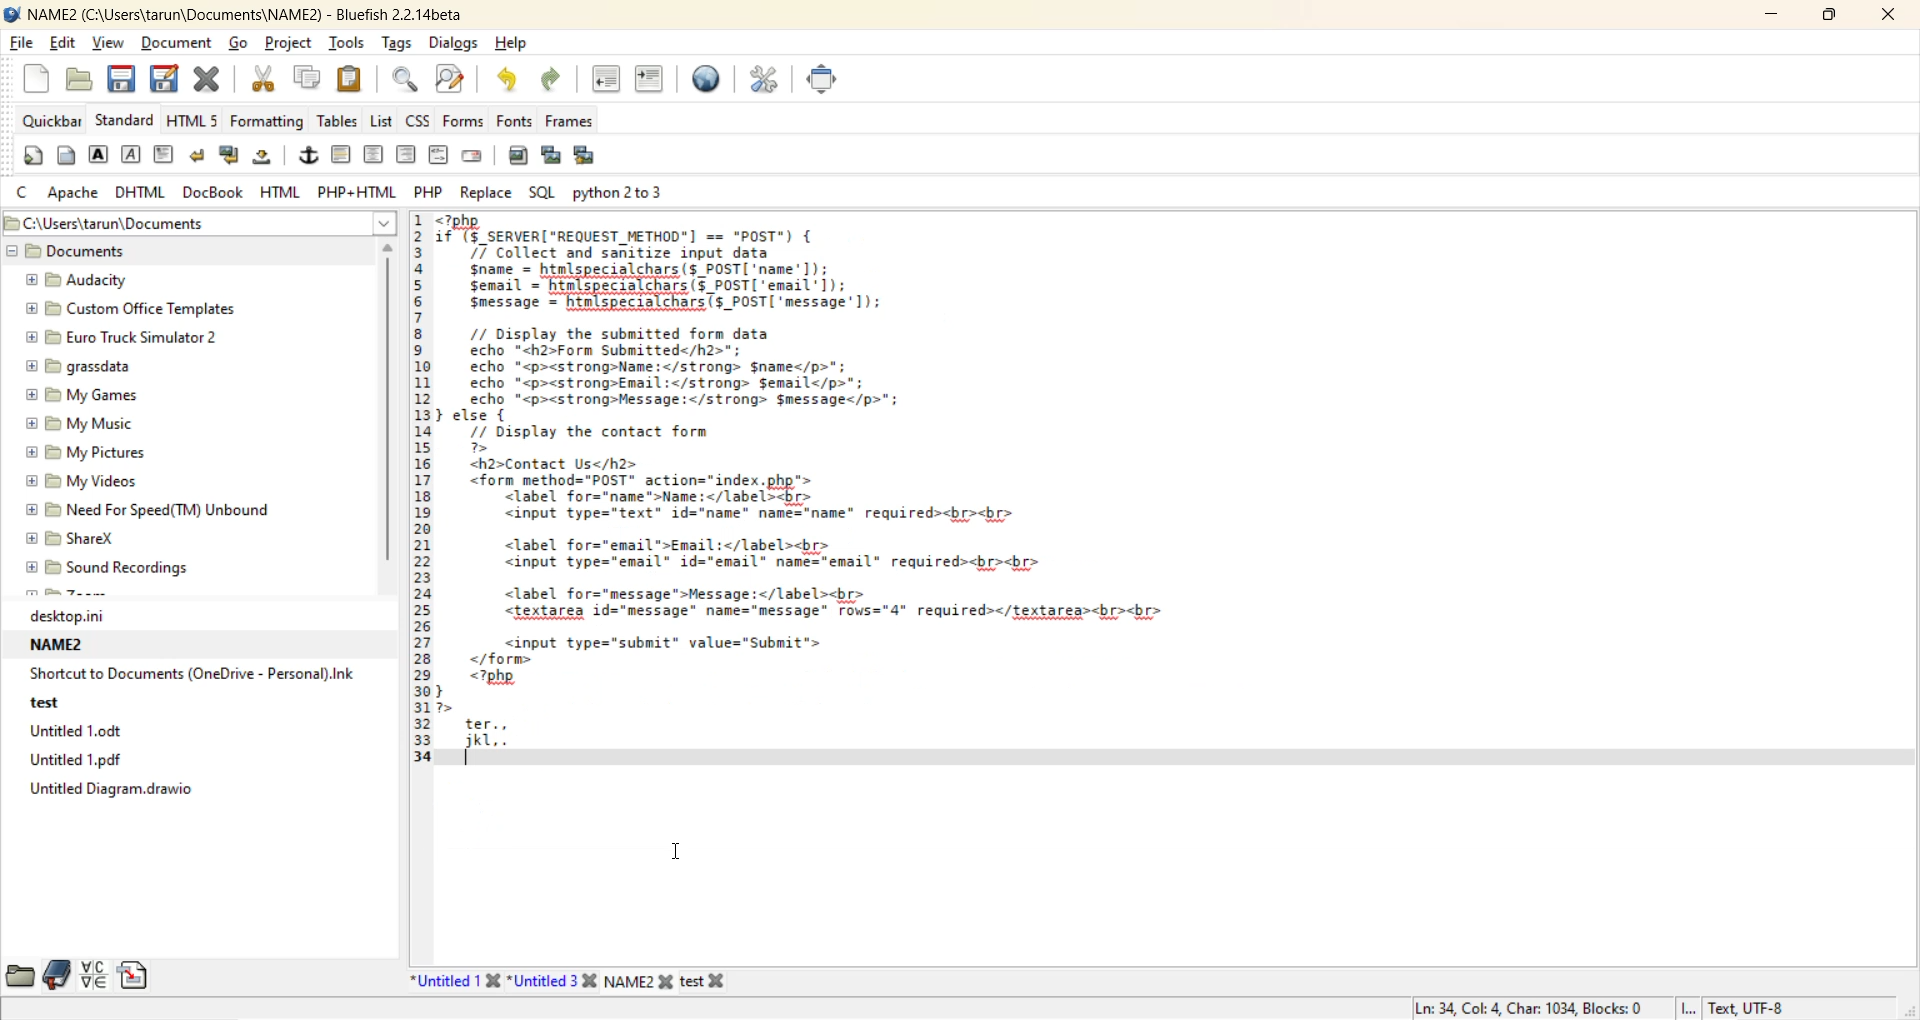  What do you see at coordinates (767, 79) in the screenshot?
I see `edit preferences` at bounding box center [767, 79].